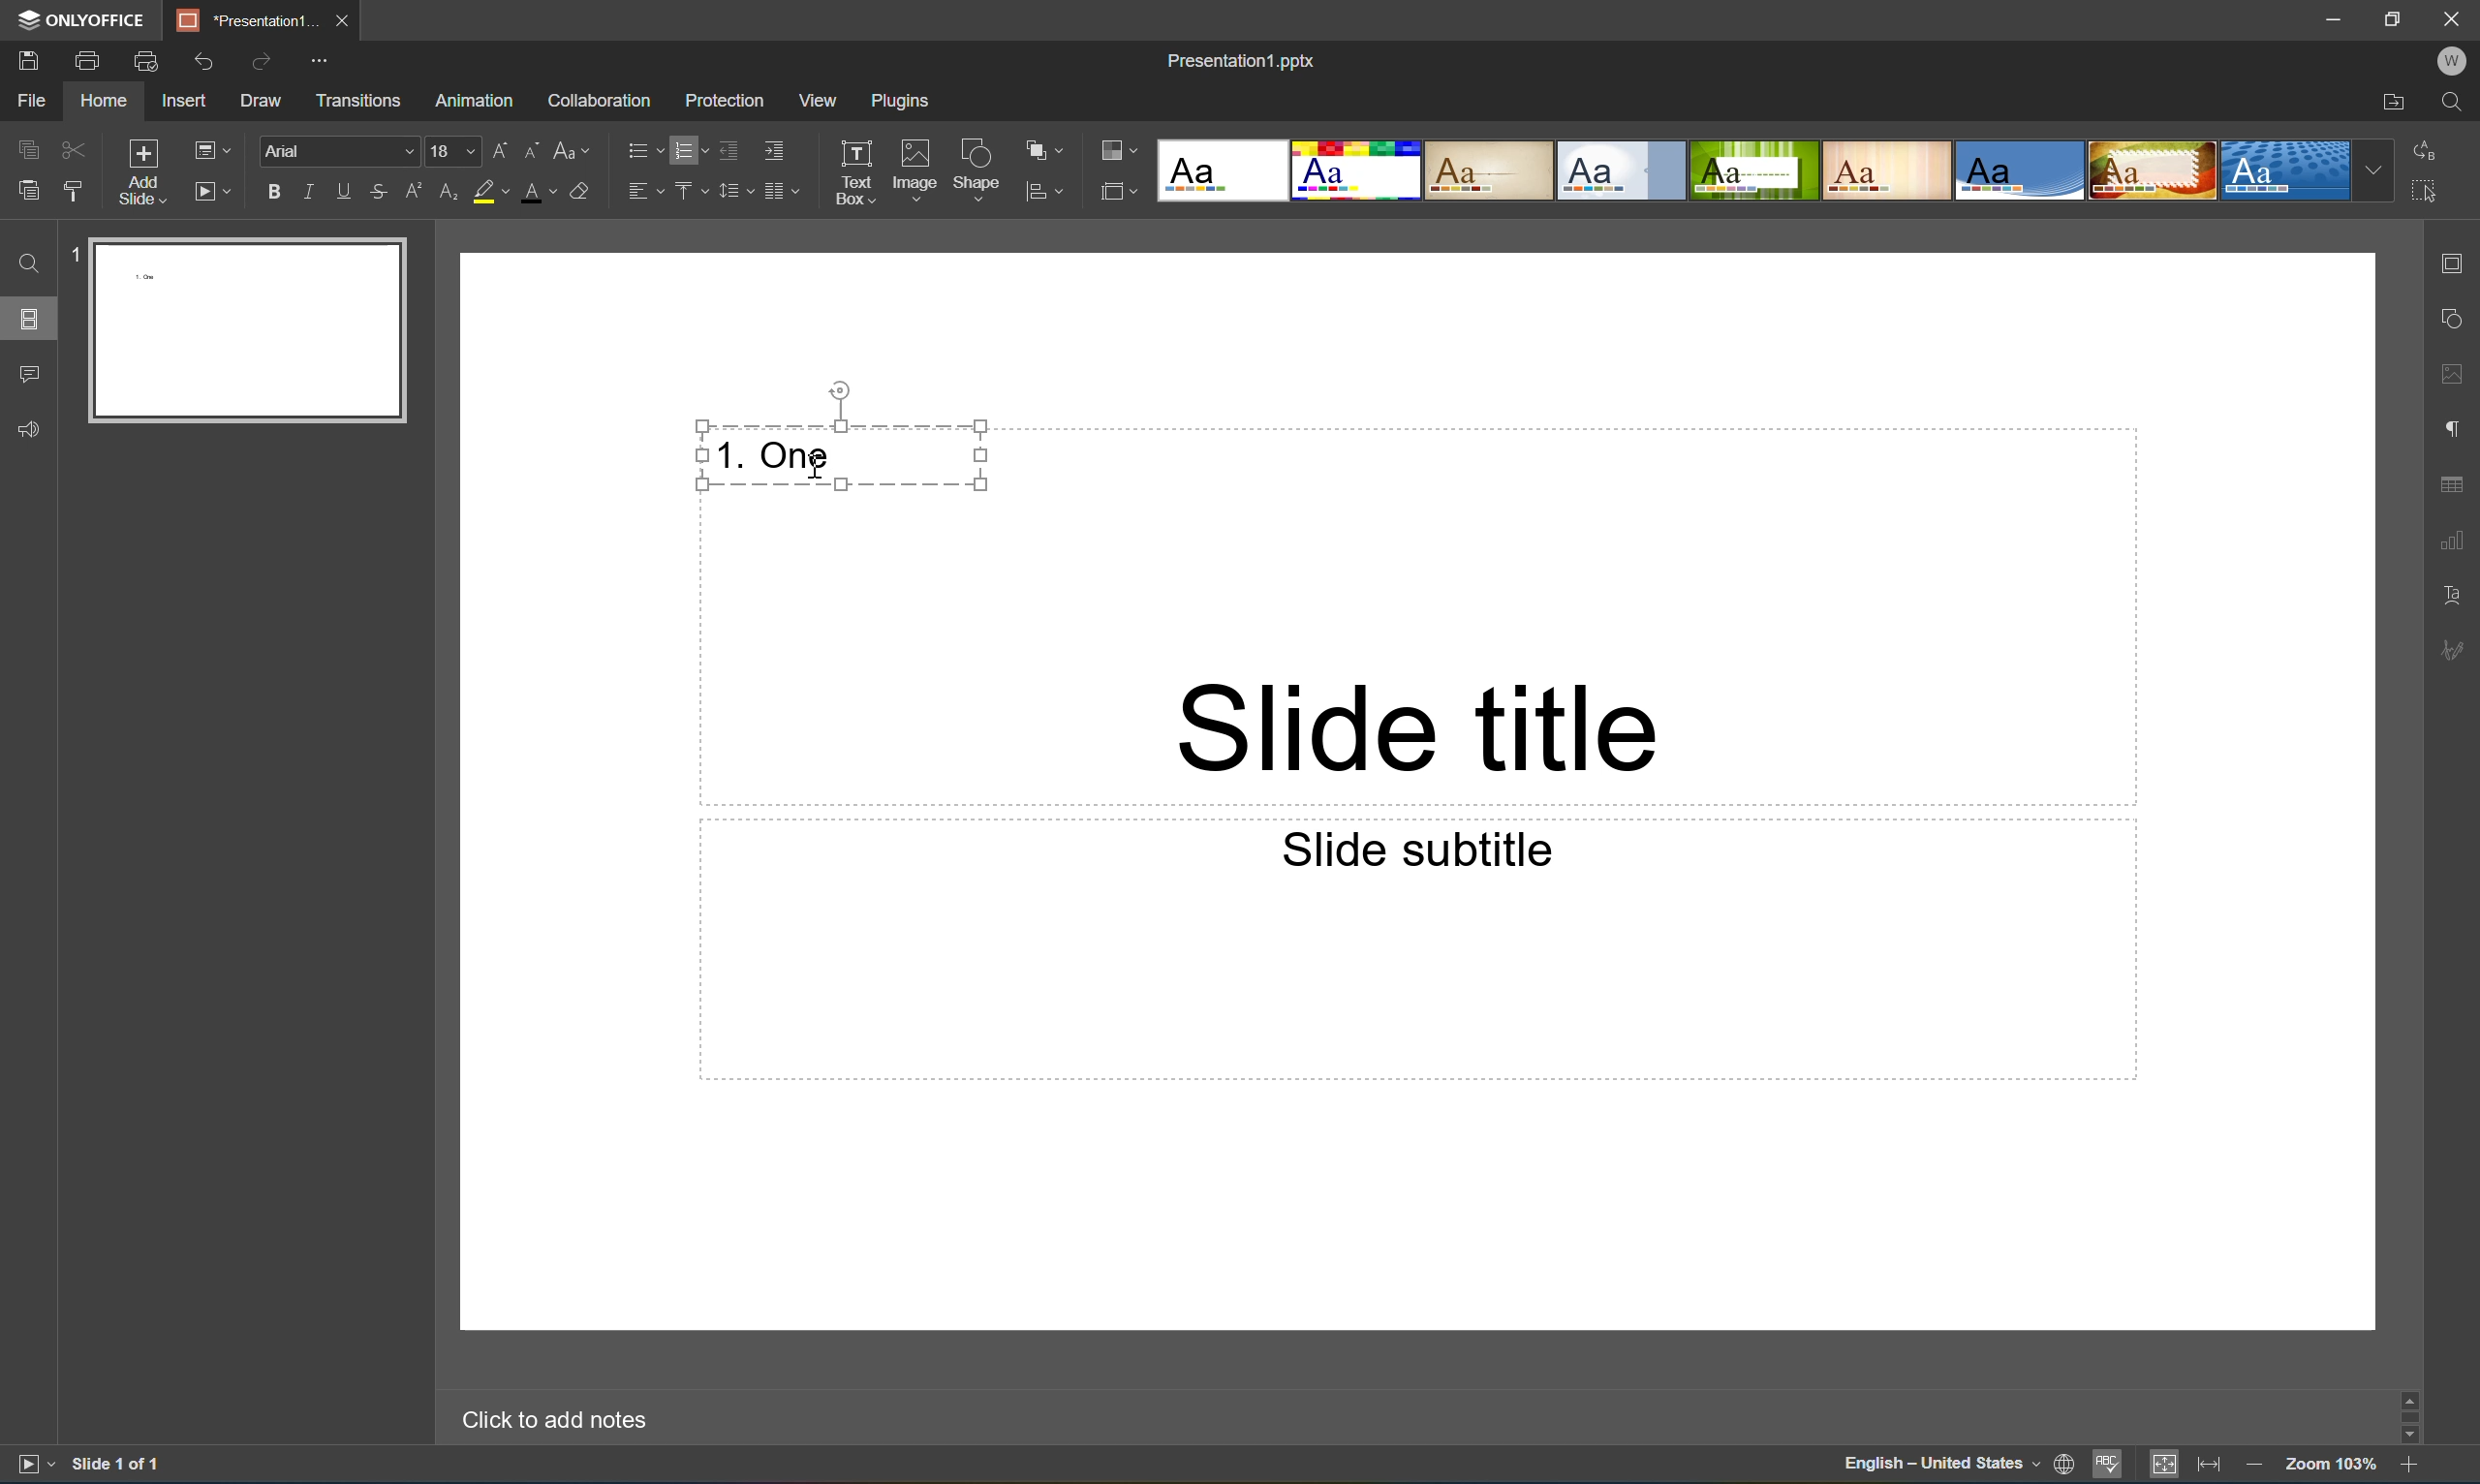 Image resolution: width=2480 pixels, height=1484 pixels. What do you see at coordinates (2454, 485) in the screenshot?
I see `Table settings` at bounding box center [2454, 485].